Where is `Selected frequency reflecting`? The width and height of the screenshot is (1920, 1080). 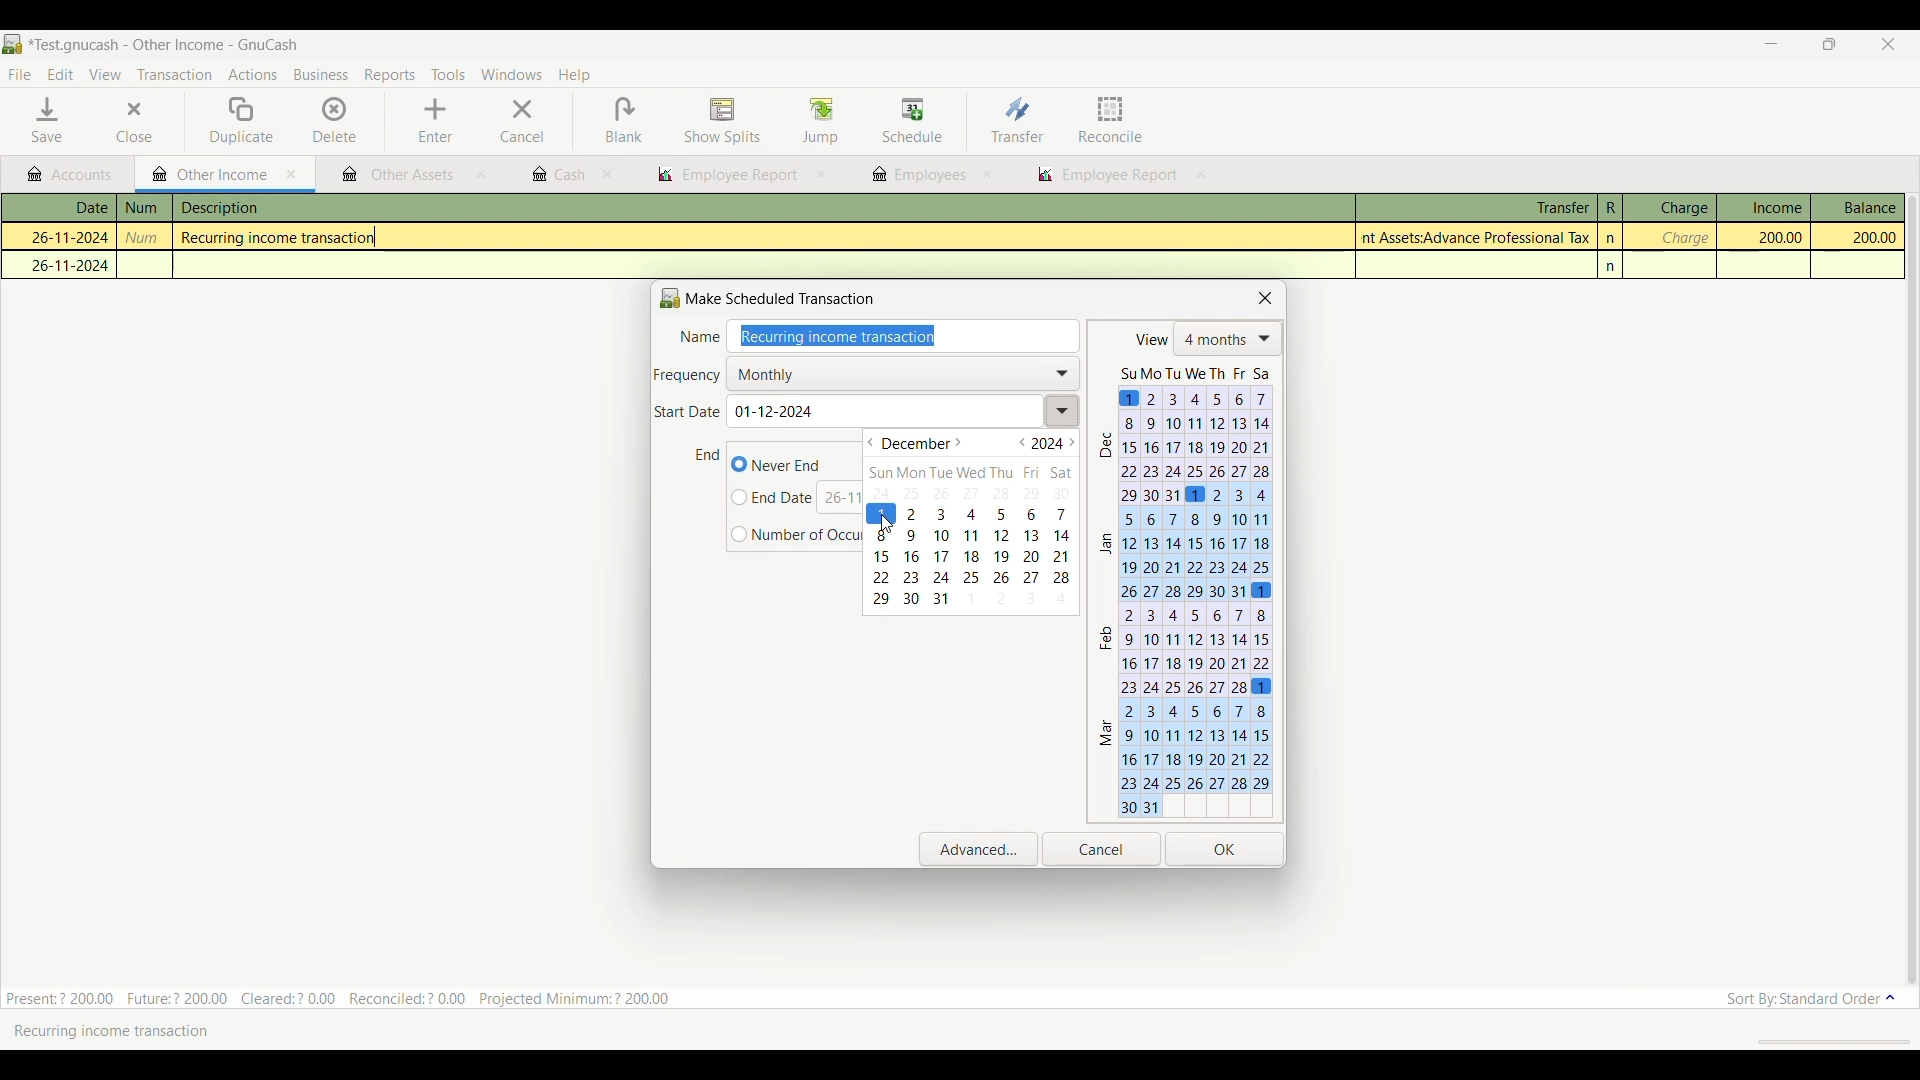 Selected frequency reflecting is located at coordinates (908, 373).